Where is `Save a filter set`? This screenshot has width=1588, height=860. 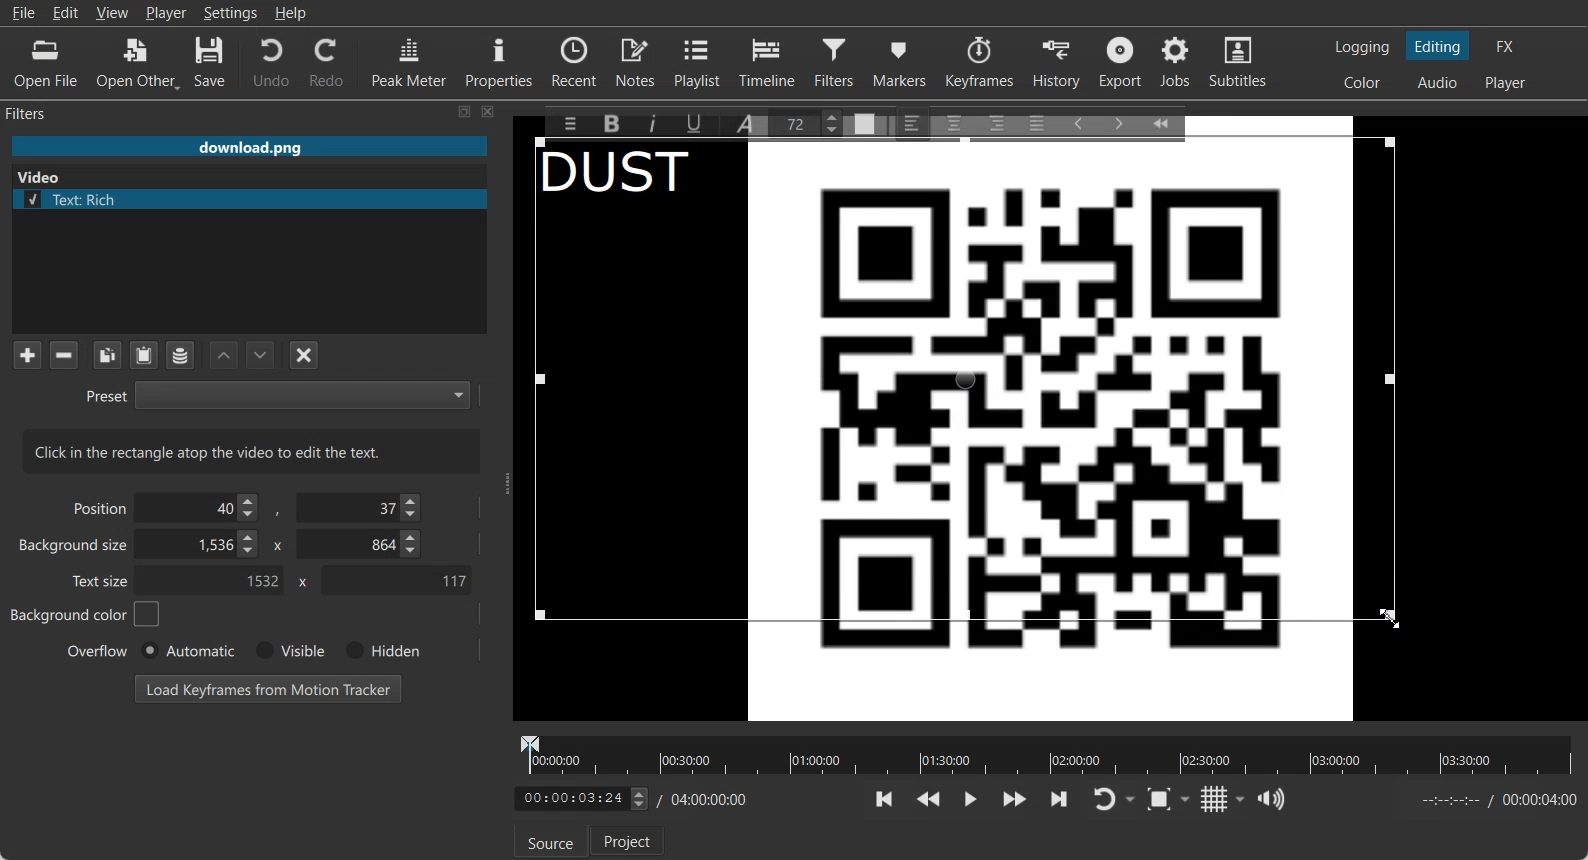
Save a filter set is located at coordinates (179, 356).